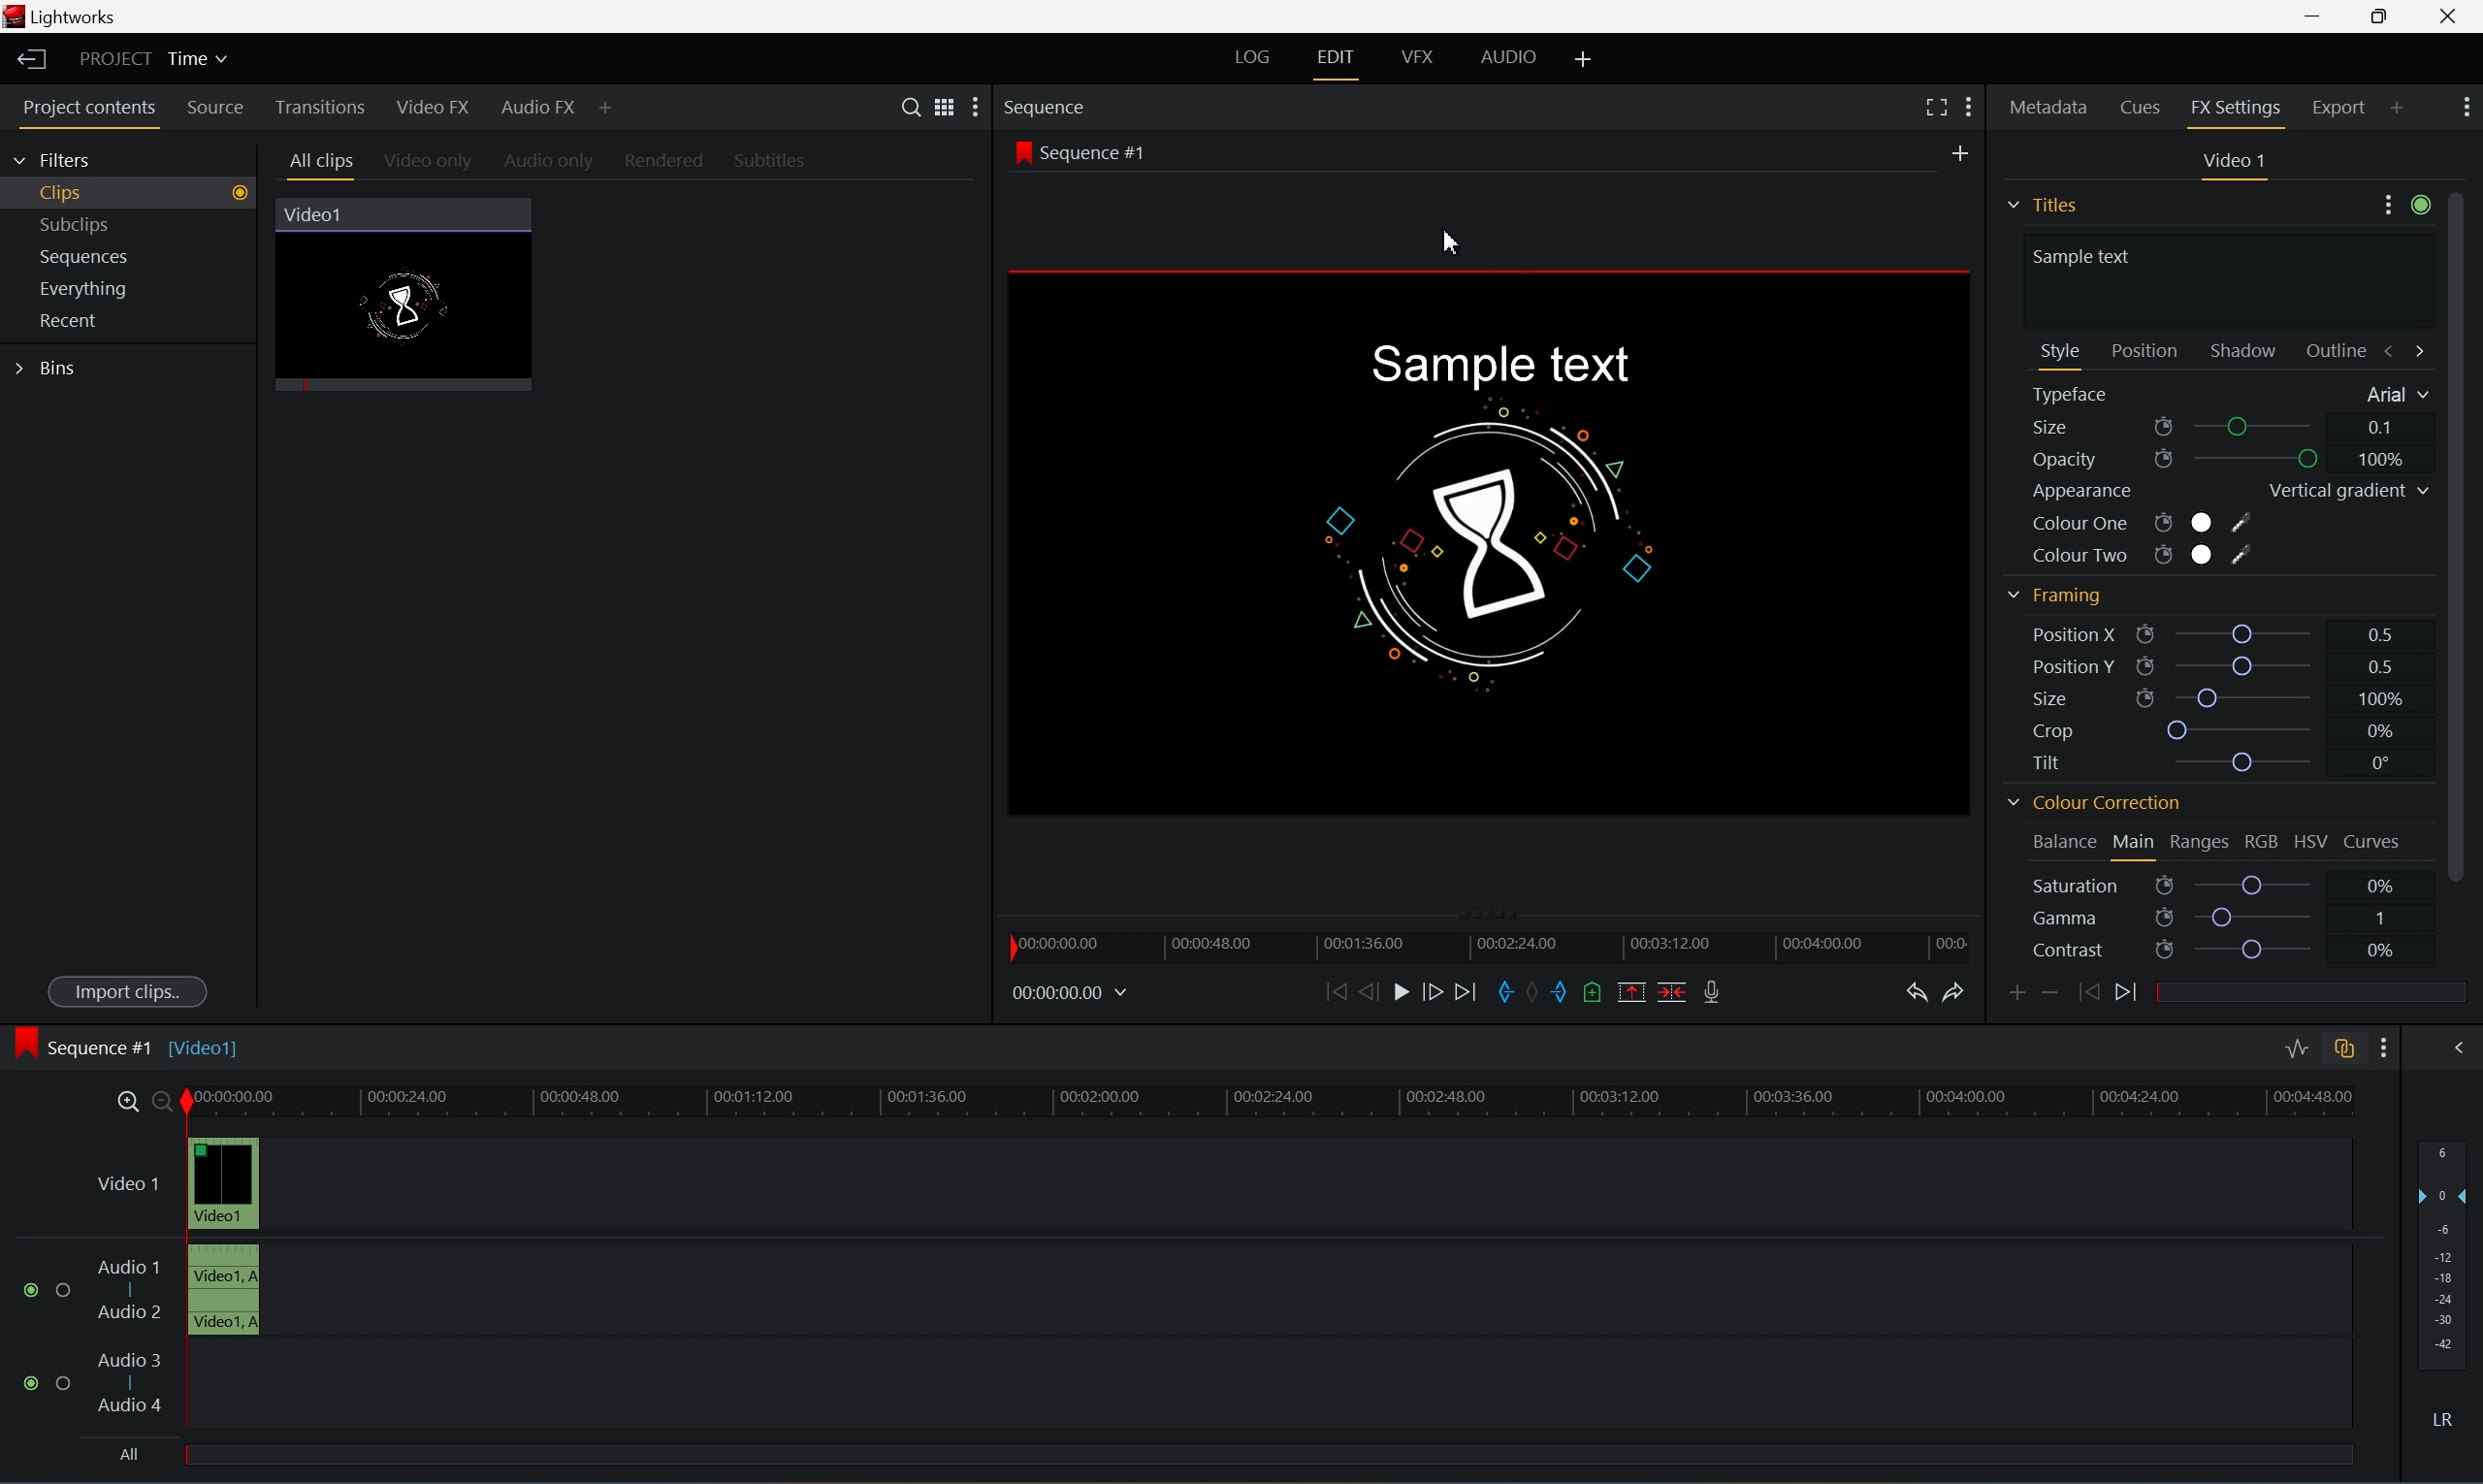 The image size is (2483, 1484). What do you see at coordinates (2381, 884) in the screenshot?
I see `0%` at bounding box center [2381, 884].